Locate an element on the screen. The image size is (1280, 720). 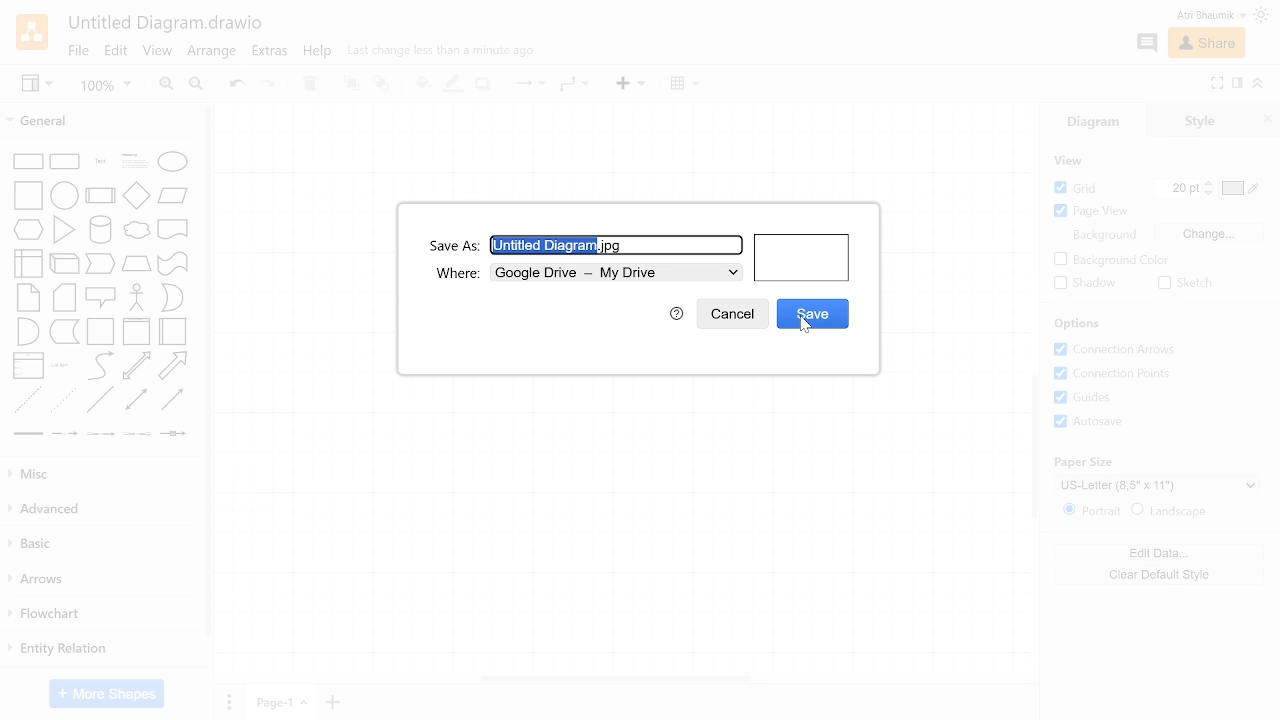
pages is located at coordinates (226, 701).